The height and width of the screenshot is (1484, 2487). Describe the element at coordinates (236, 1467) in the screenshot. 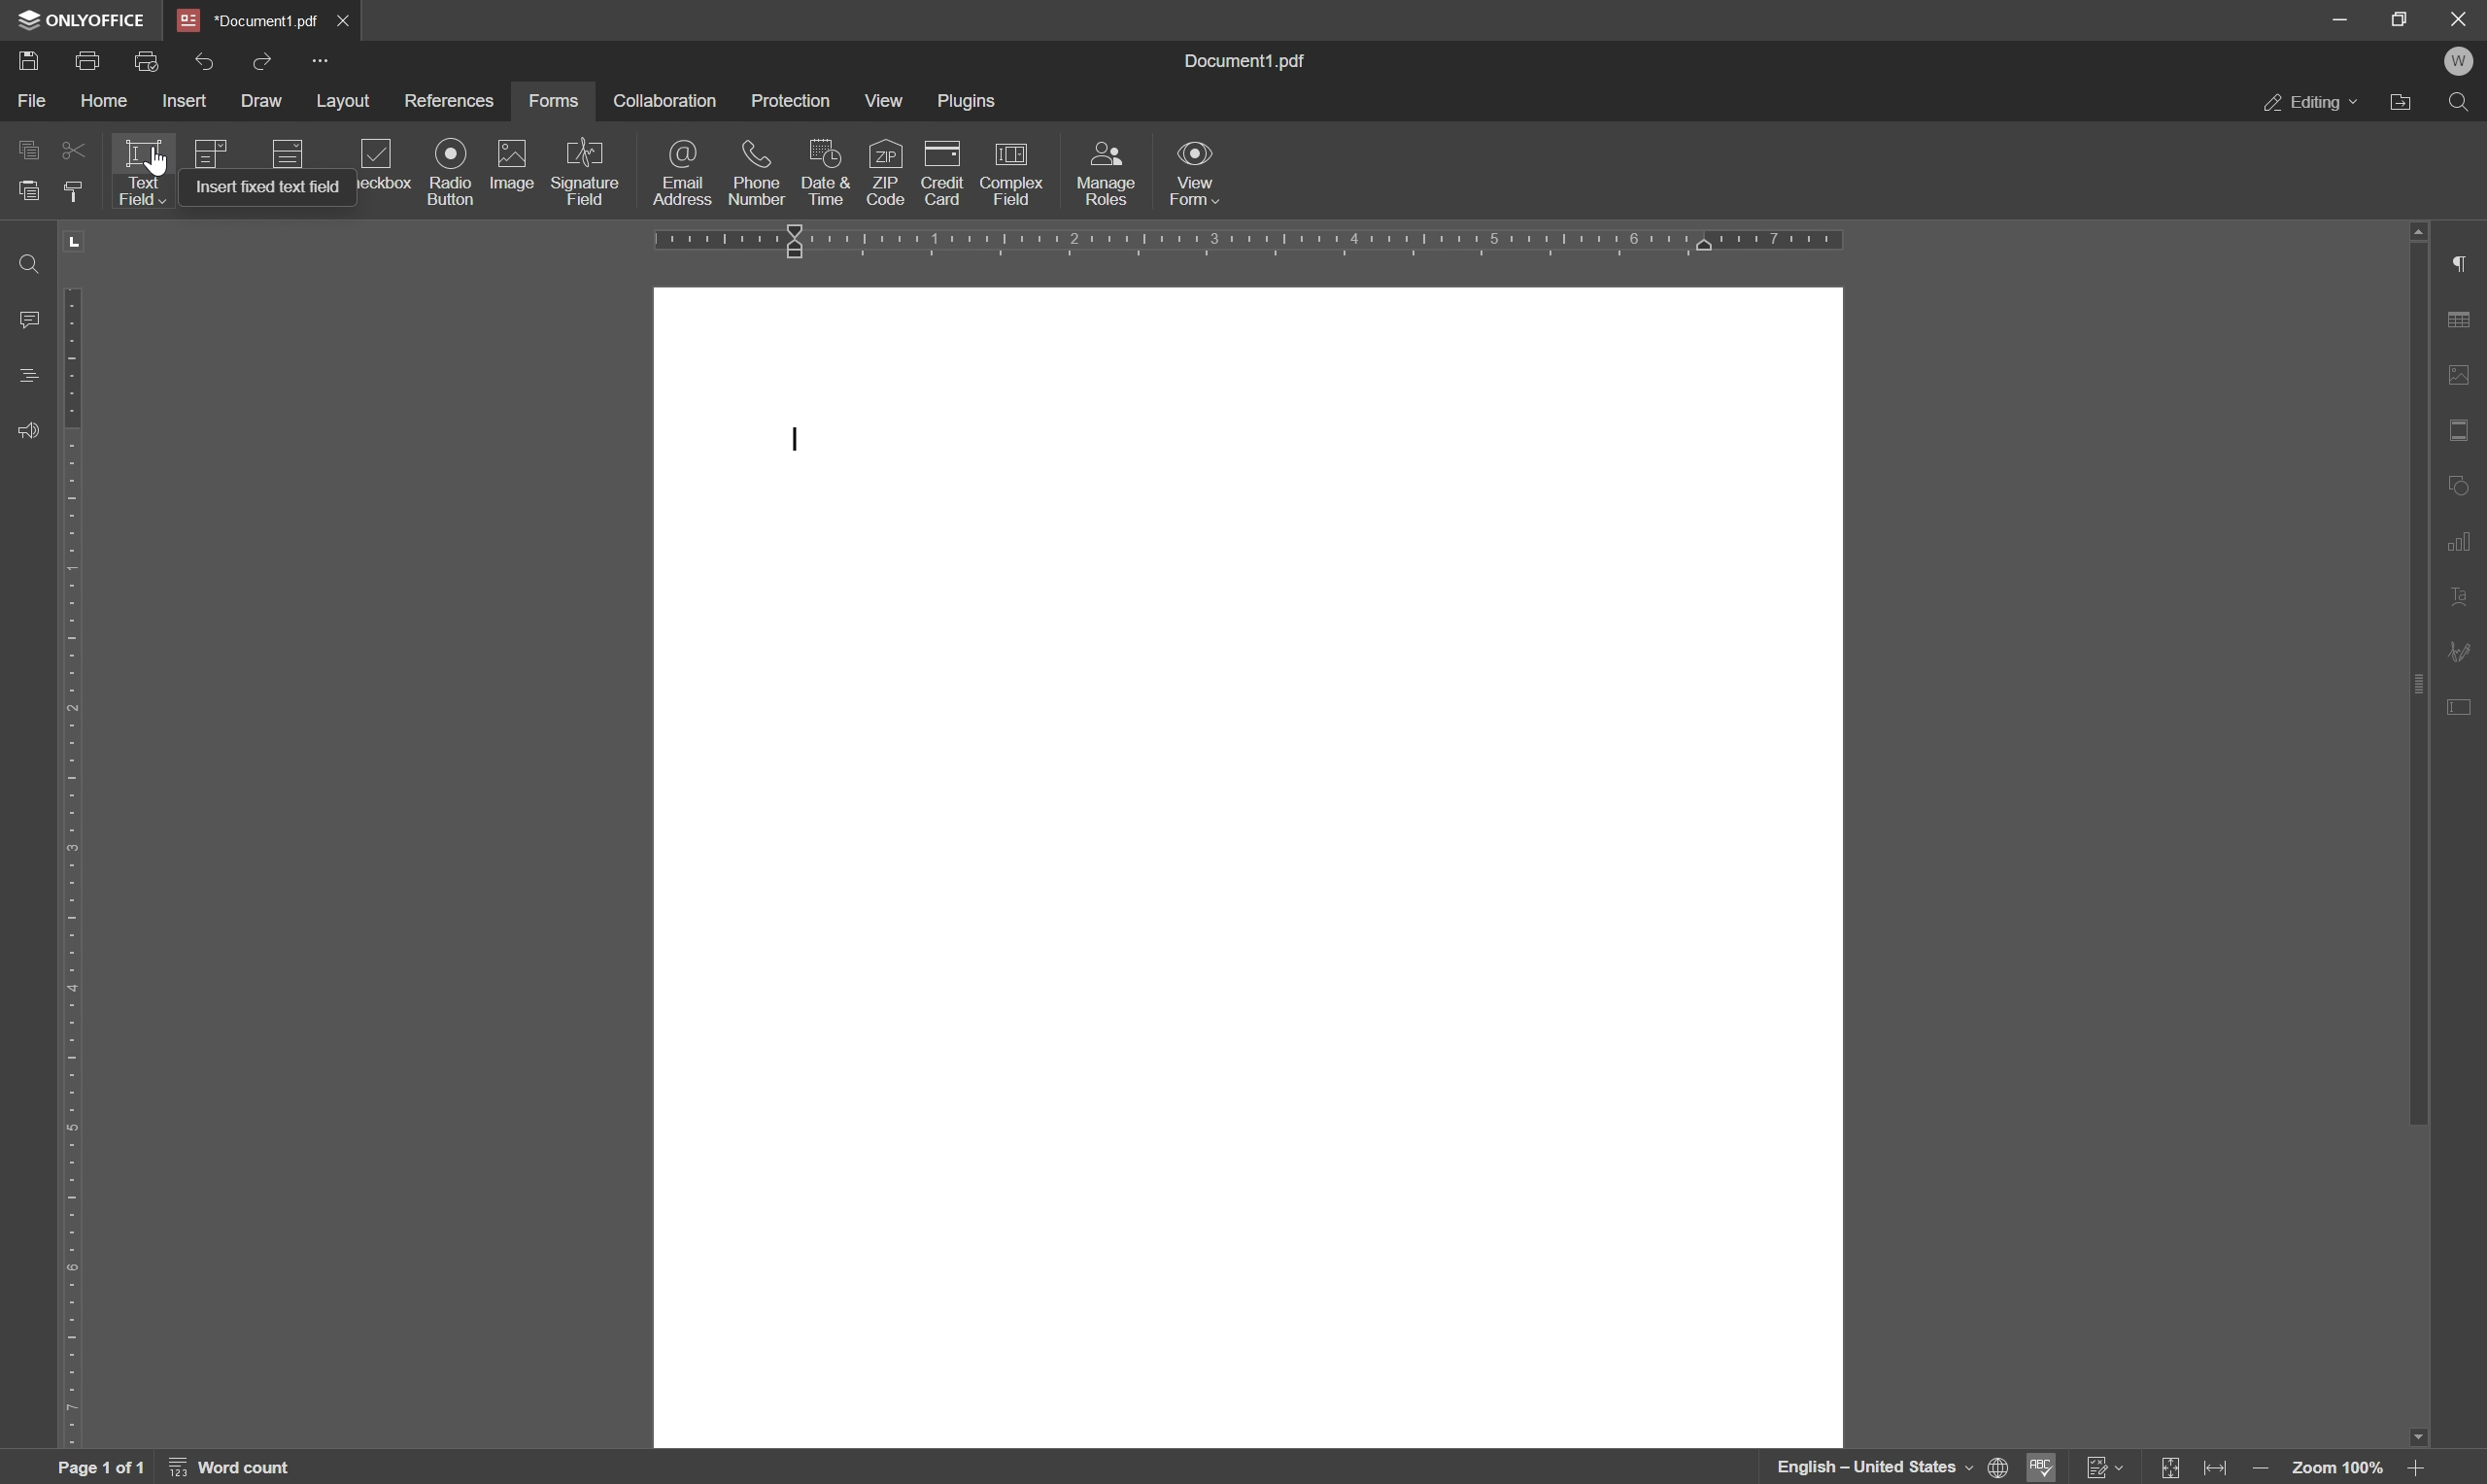

I see `word count` at that location.